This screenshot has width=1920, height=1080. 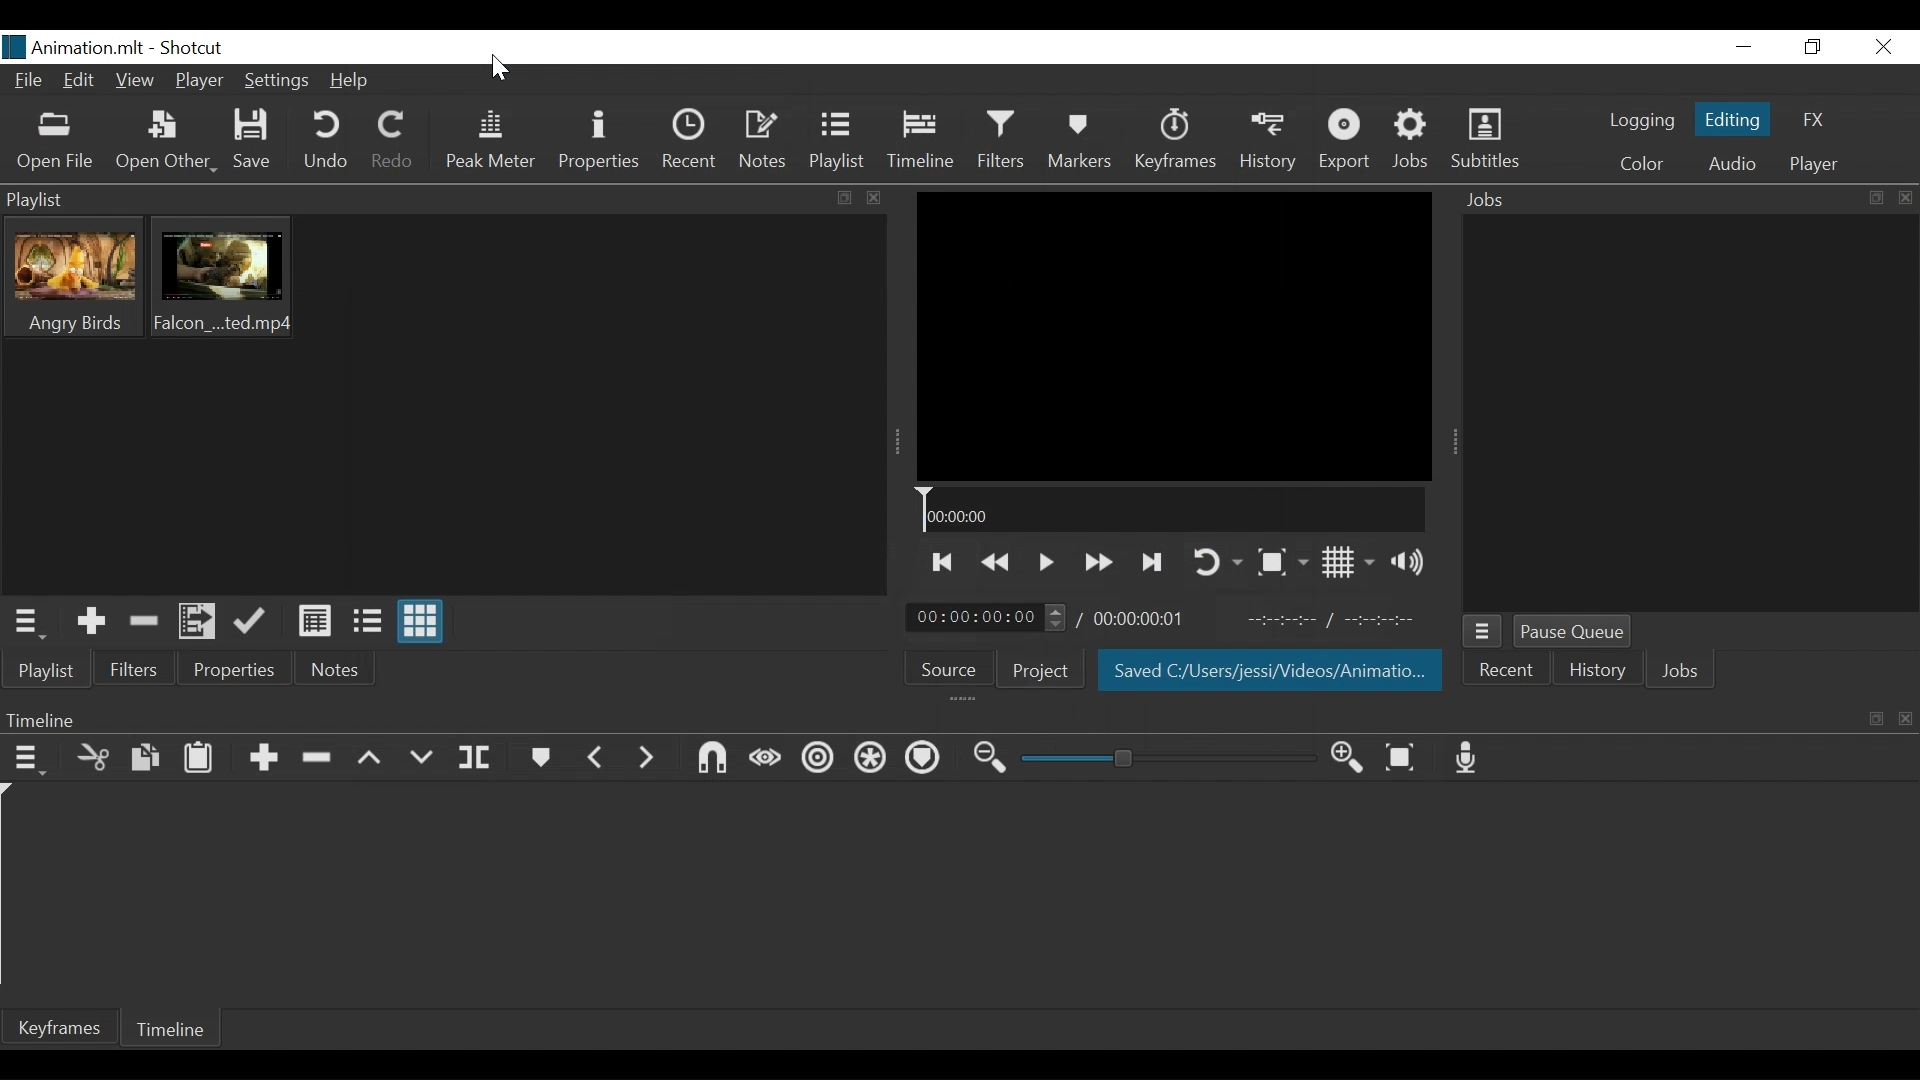 I want to click on In point, so click(x=1337, y=619).